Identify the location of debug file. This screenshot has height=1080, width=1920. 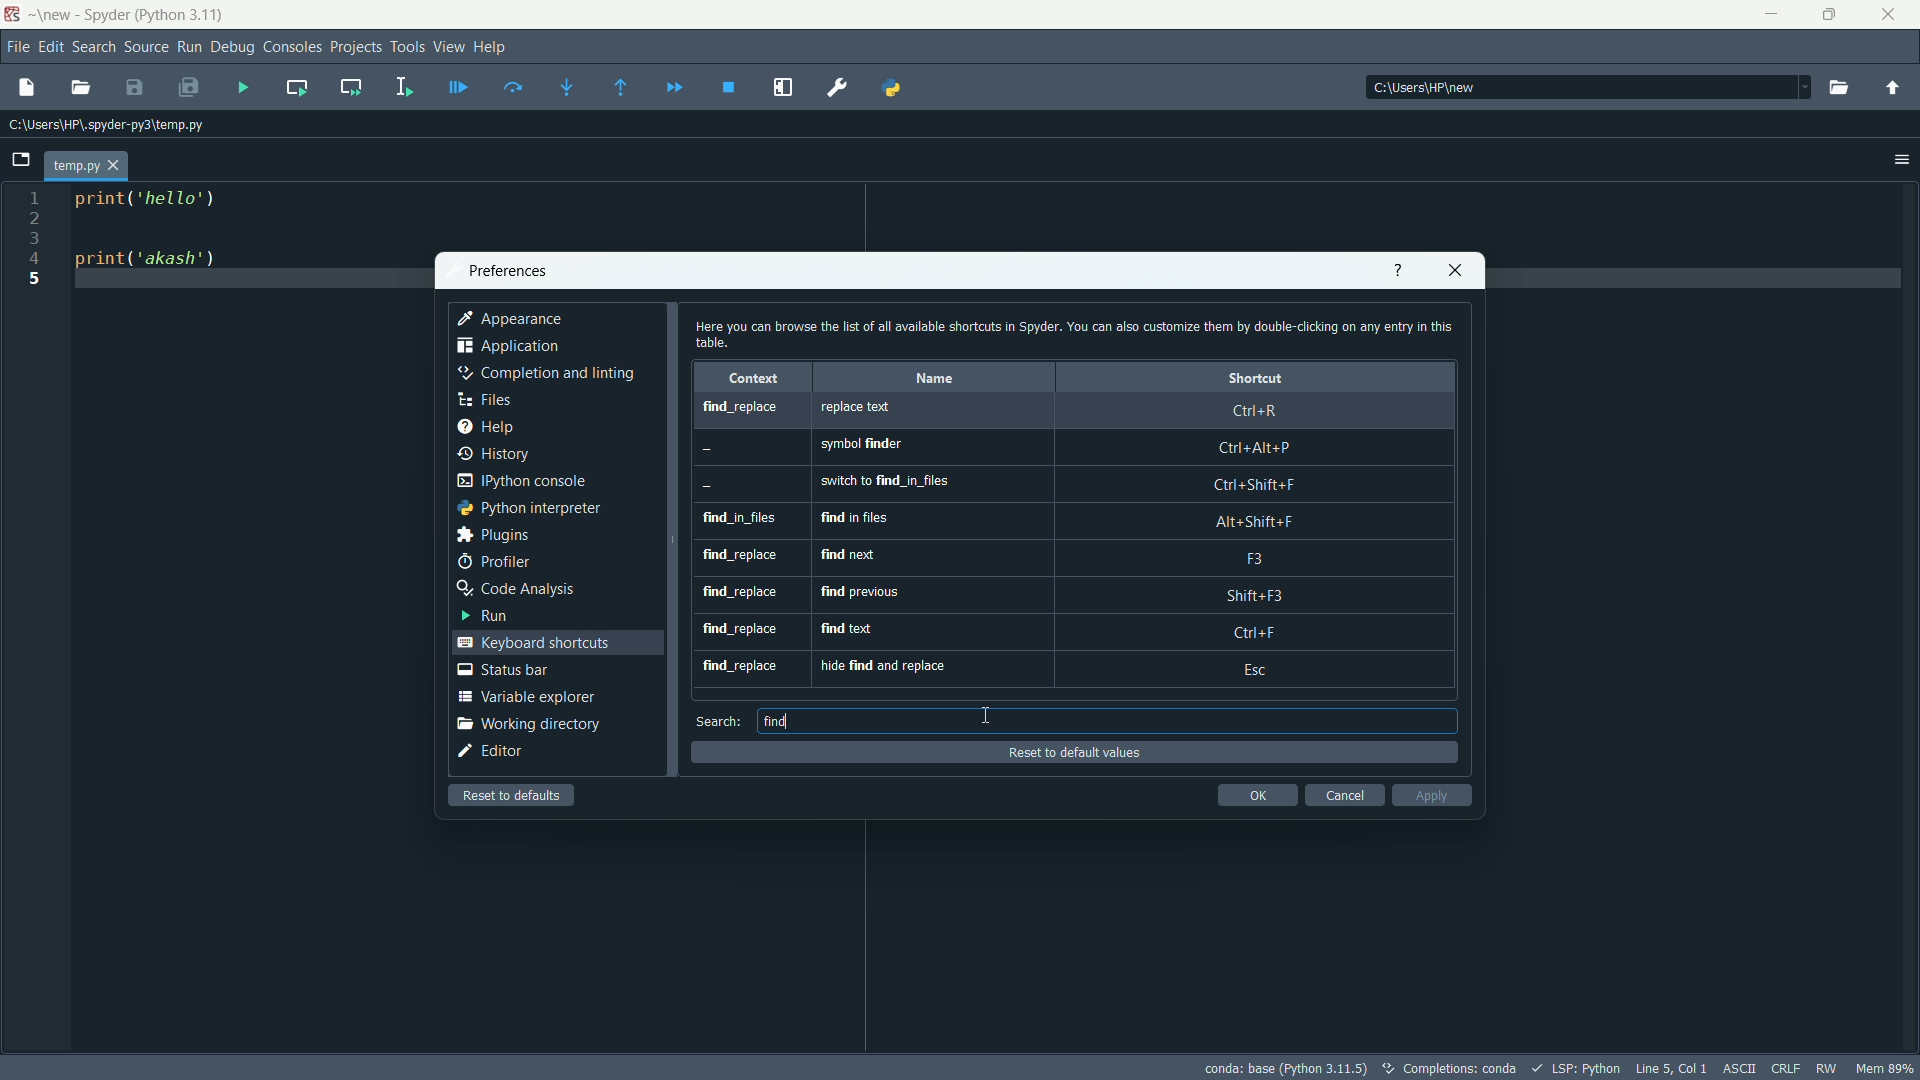
(458, 86).